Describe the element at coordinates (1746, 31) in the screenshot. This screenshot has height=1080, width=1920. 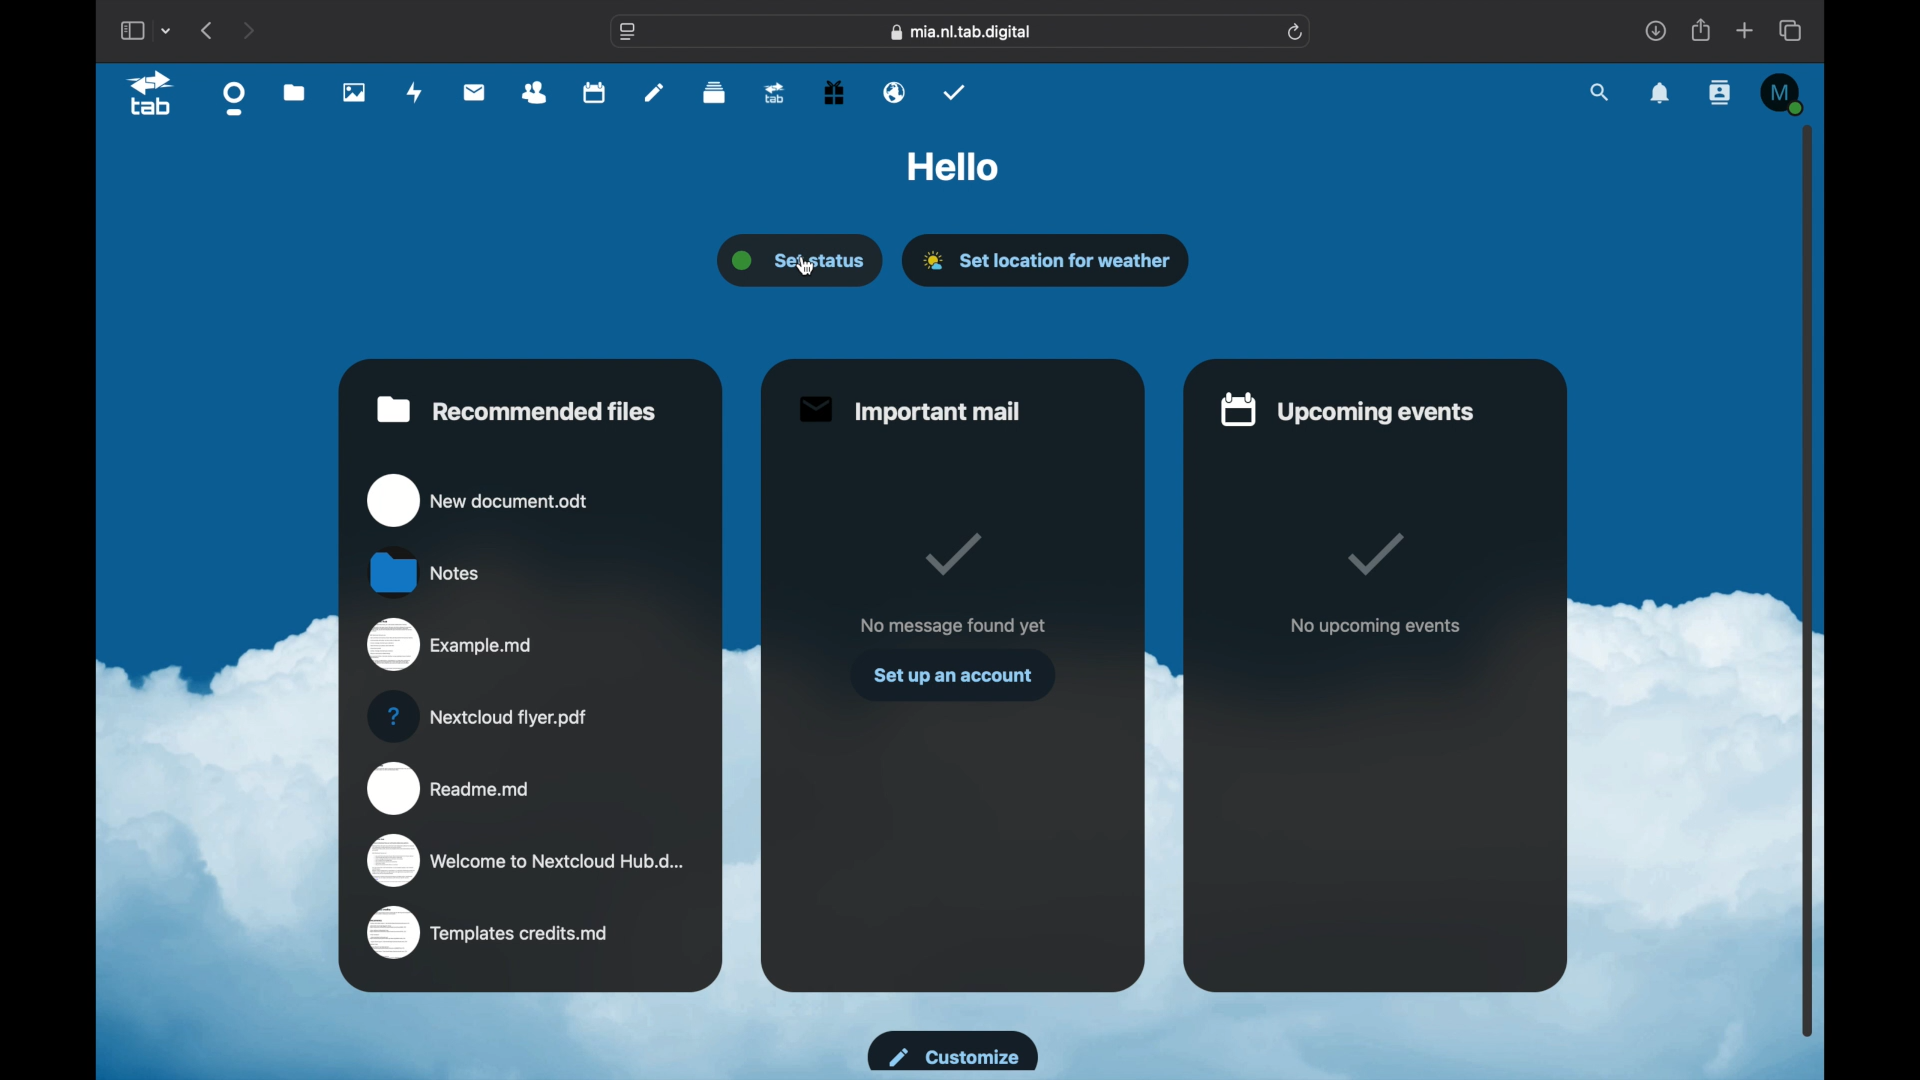
I see `new tab` at that location.